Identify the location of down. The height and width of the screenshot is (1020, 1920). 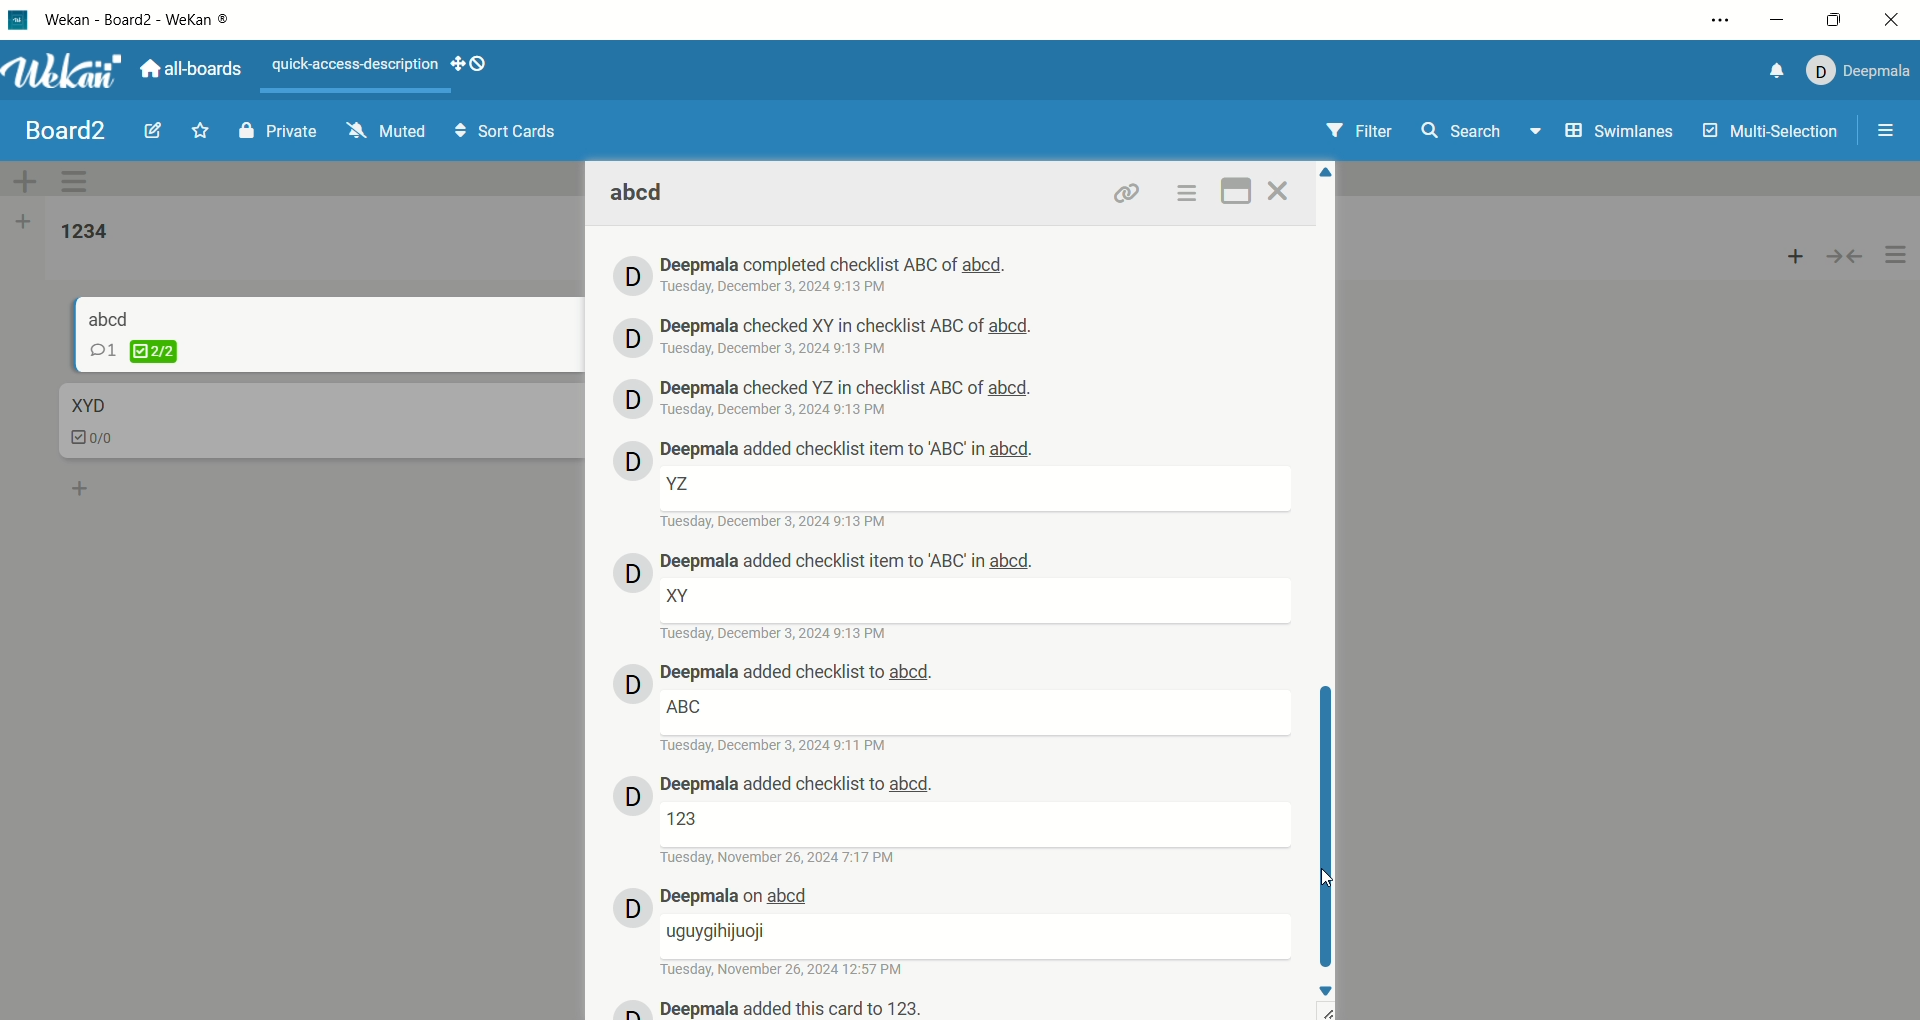
(1328, 992).